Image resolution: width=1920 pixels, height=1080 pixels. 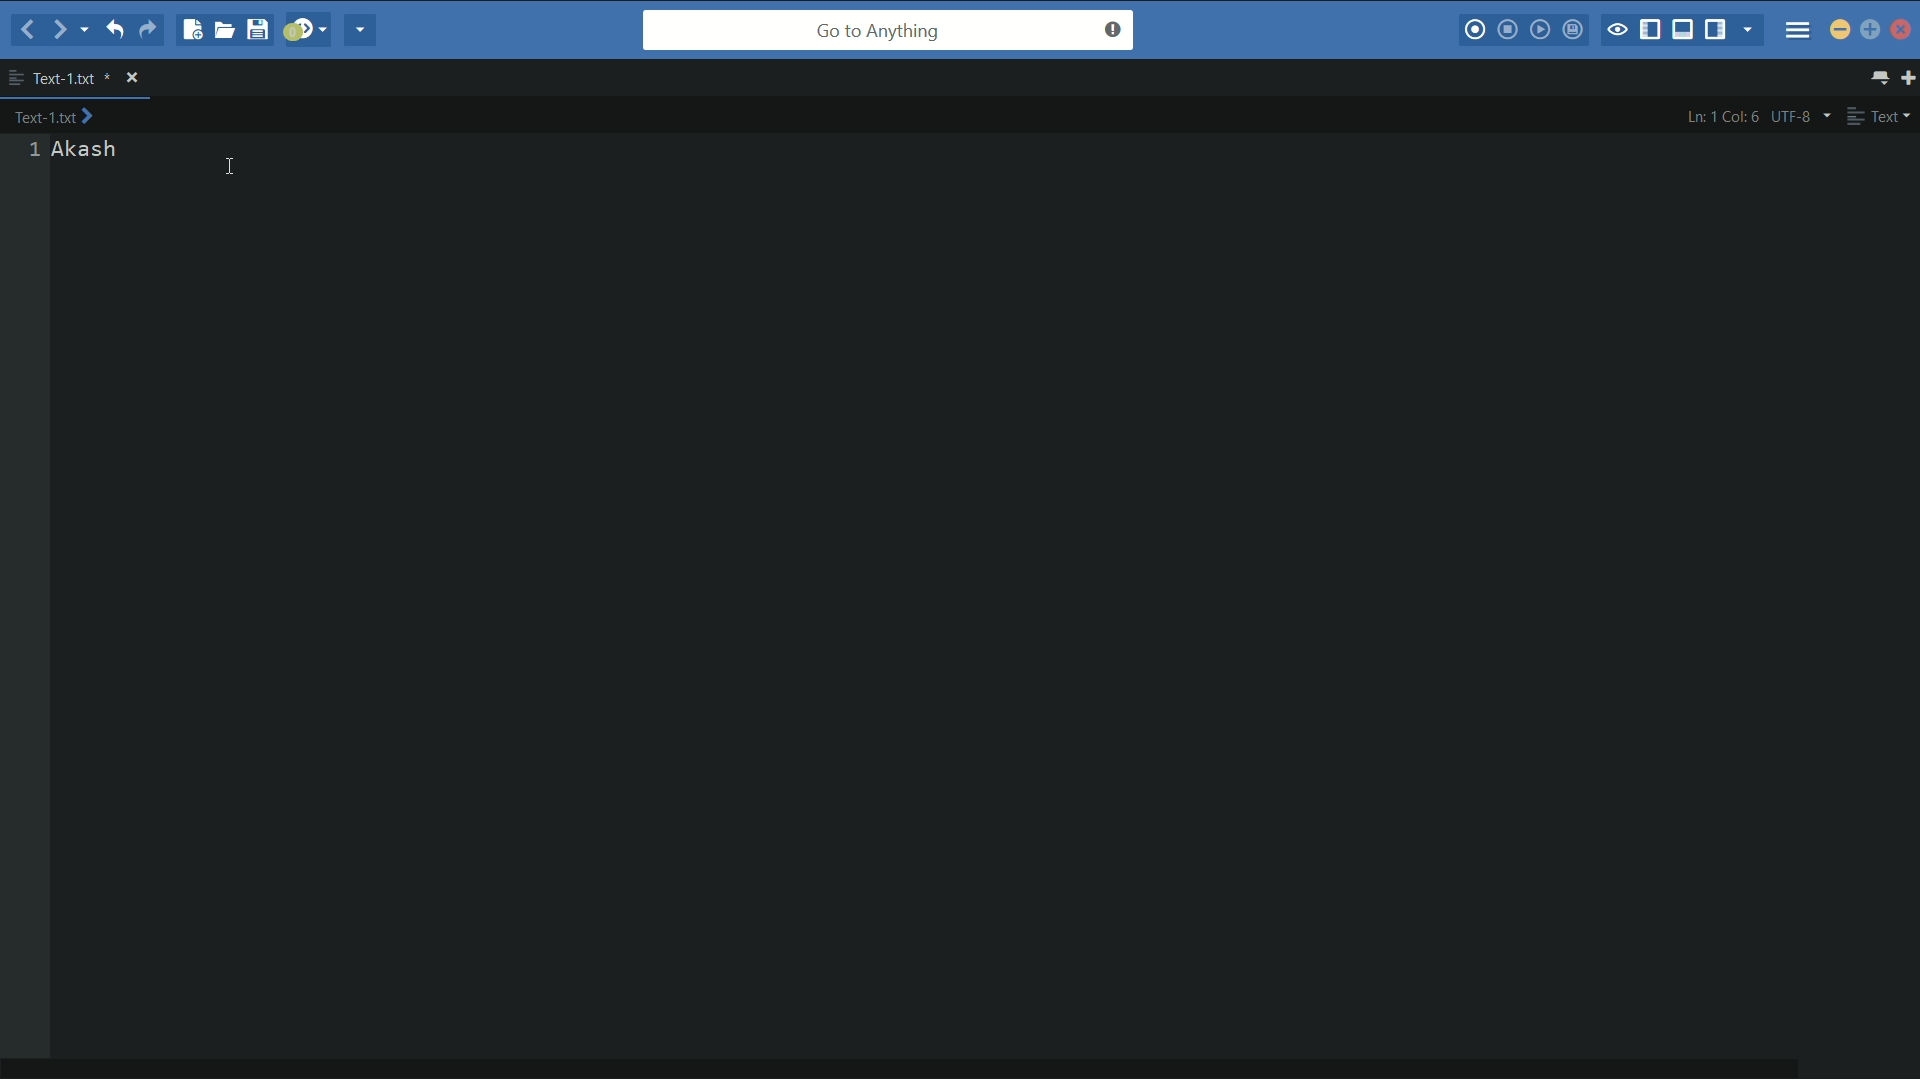 I want to click on Horizontal scroll bar, so click(x=907, y=1072).